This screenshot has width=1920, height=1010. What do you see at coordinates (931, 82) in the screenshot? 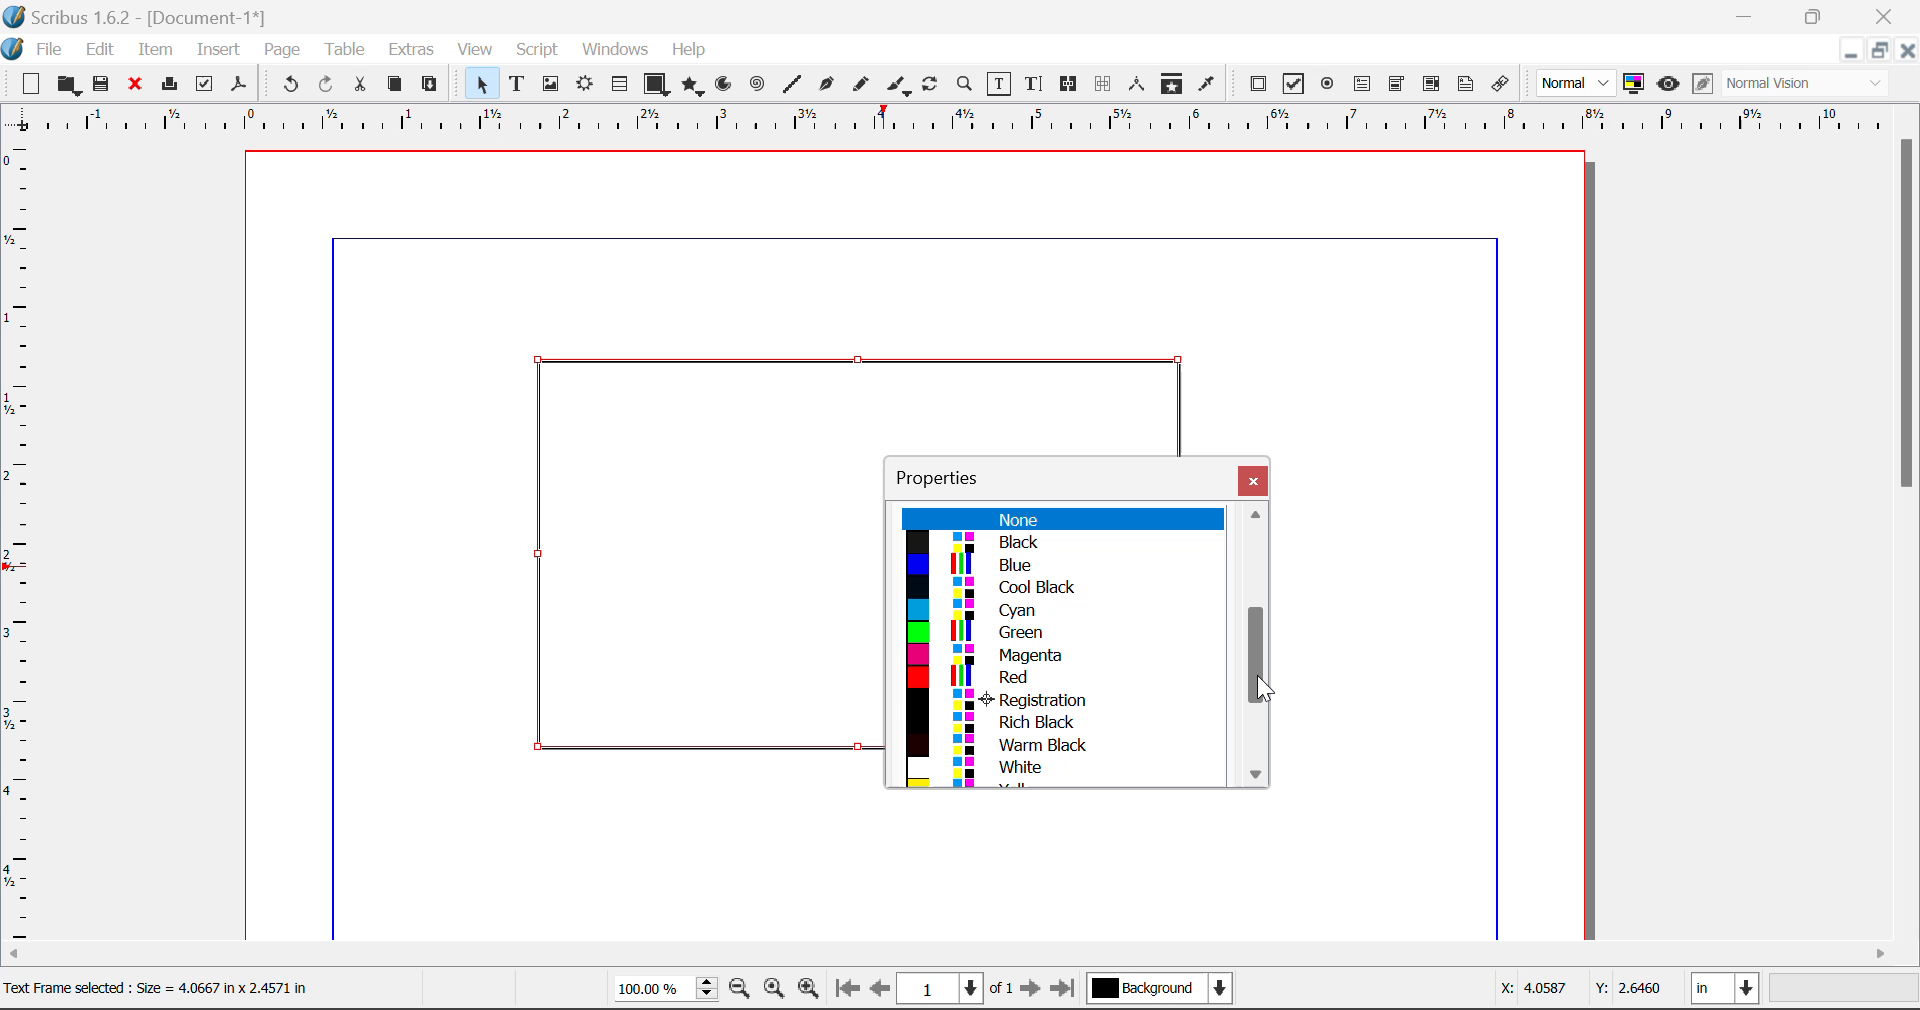
I see `Rotate` at bounding box center [931, 82].